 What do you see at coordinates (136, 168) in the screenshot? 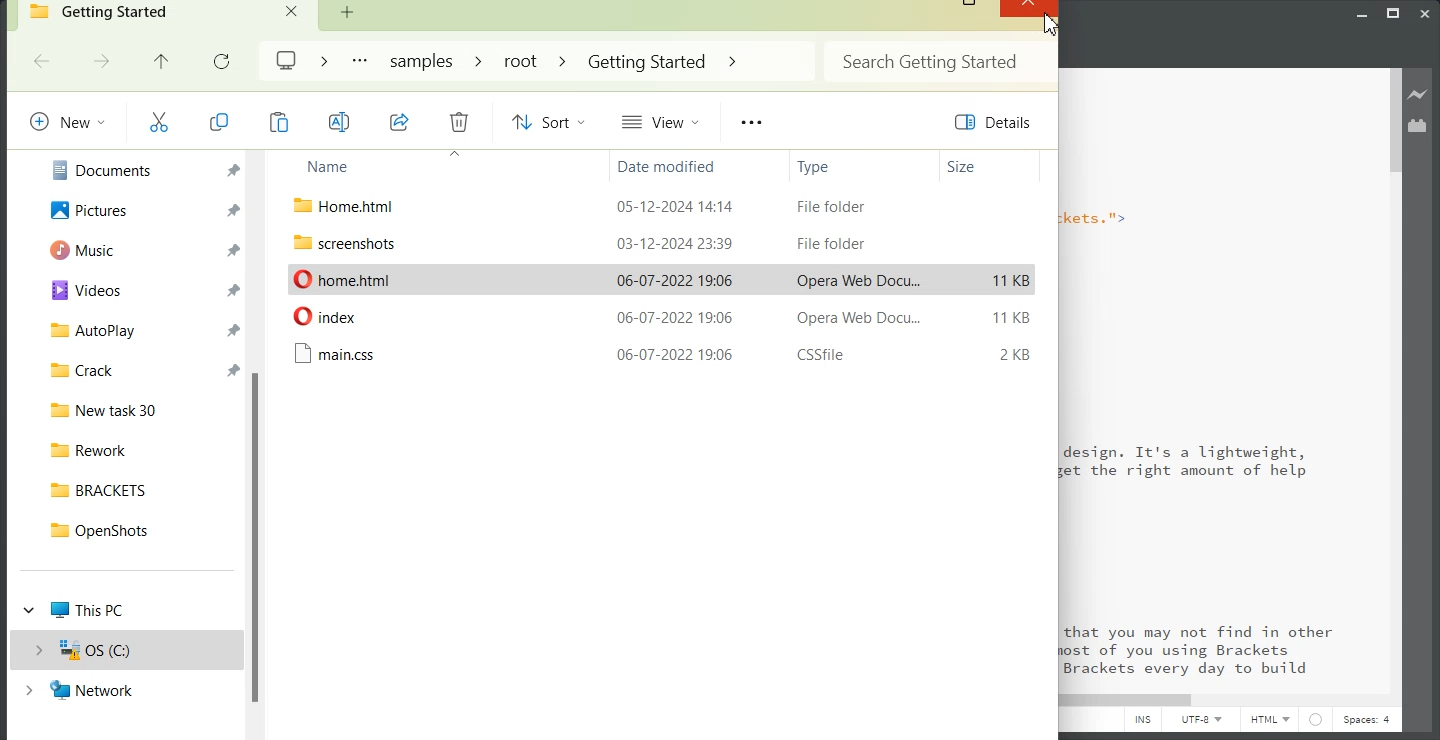
I see `Documents` at bounding box center [136, 168].